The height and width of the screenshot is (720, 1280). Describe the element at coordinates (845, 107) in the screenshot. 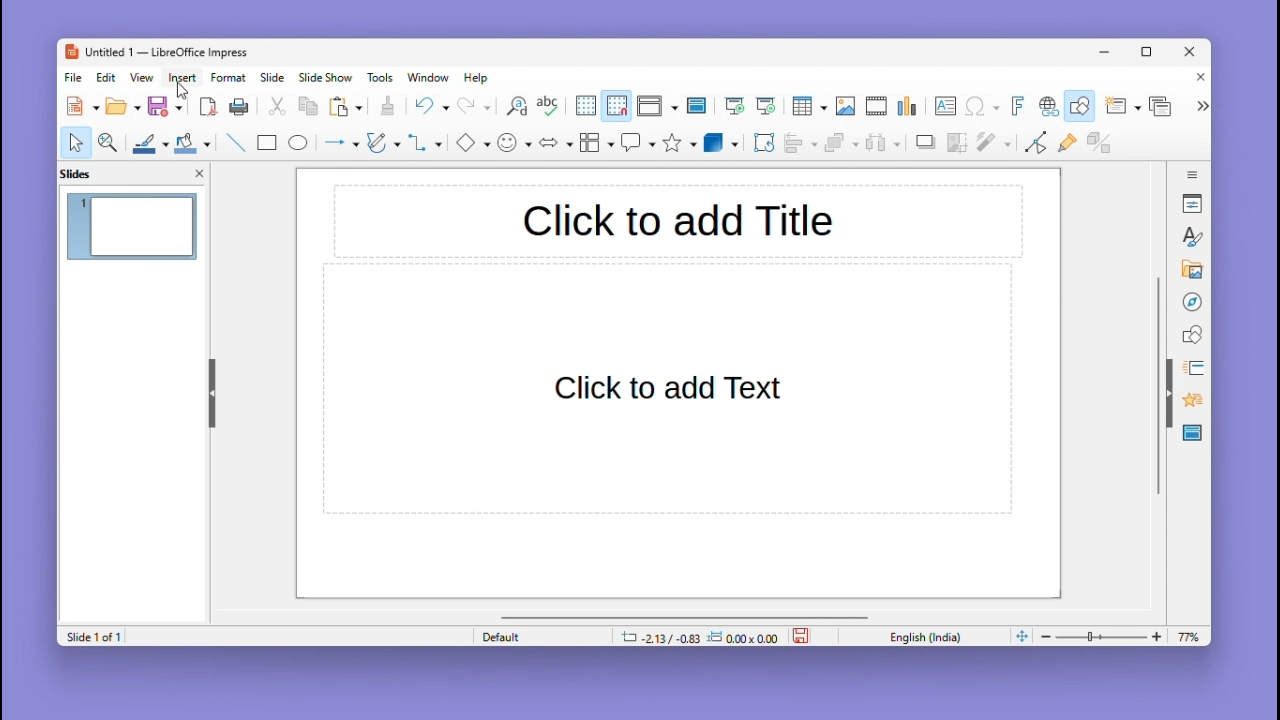

I see `Image` at that location.